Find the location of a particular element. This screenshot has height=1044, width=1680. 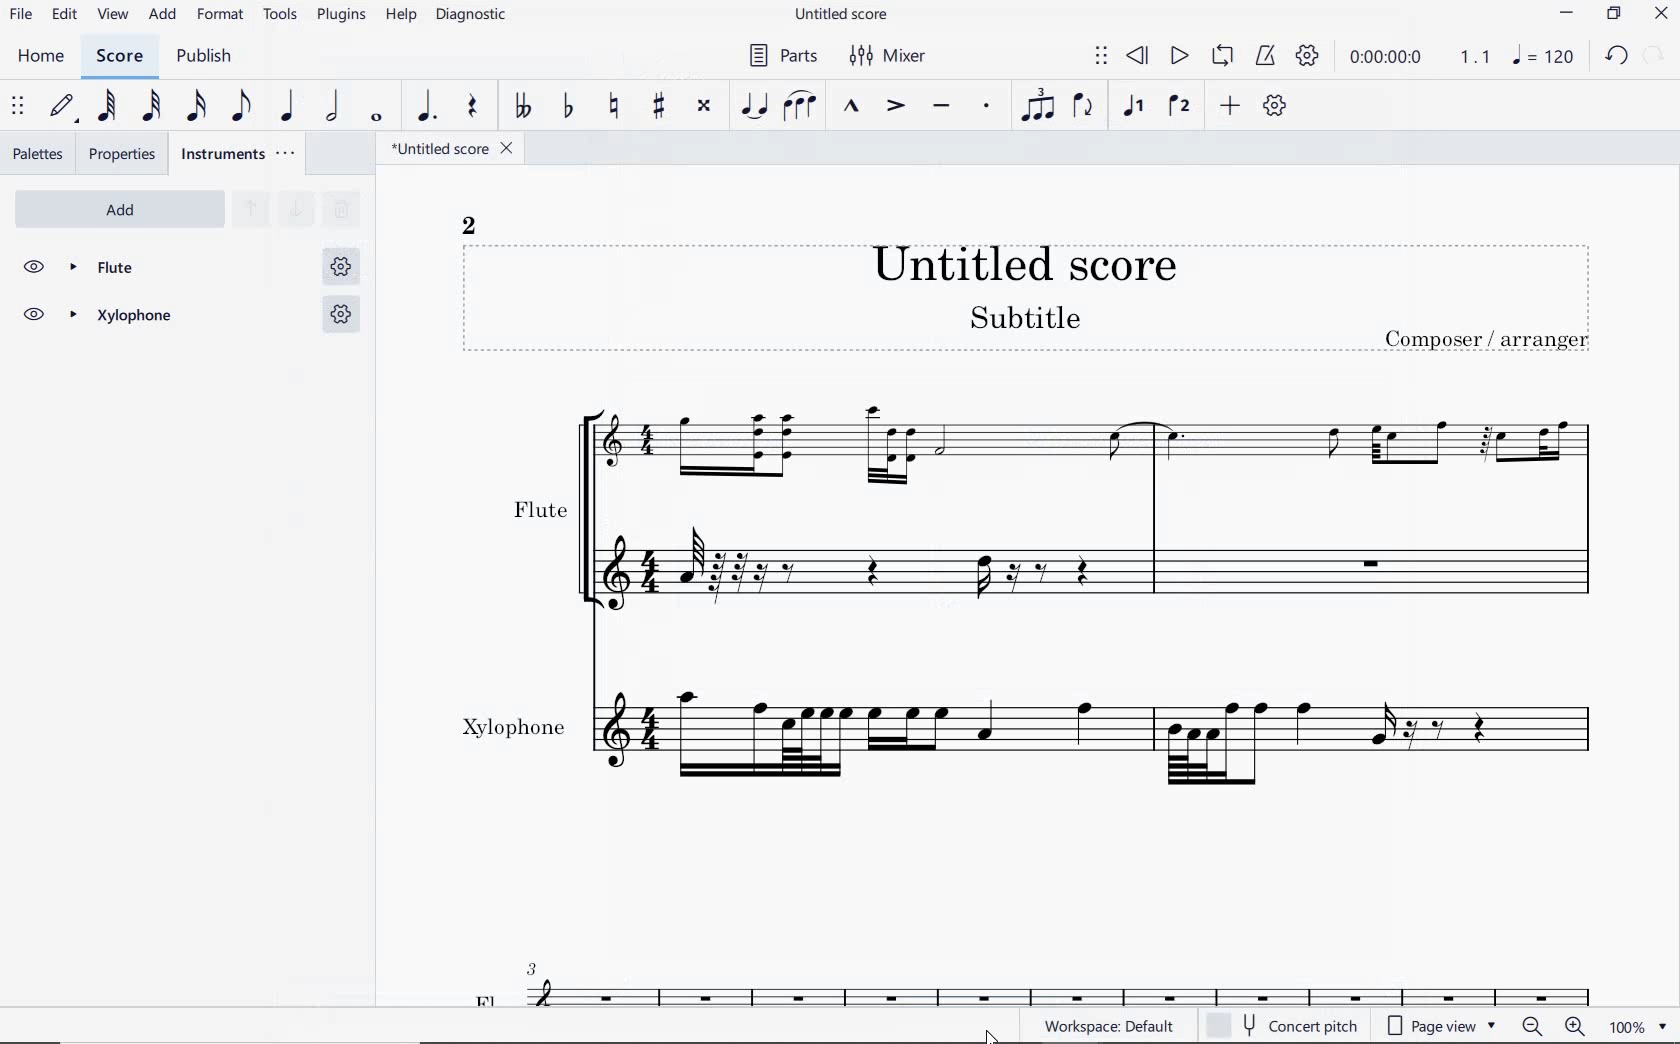

MOVE SELECTED INSTRUMENT DOWN is located at coordinates (294, 210).